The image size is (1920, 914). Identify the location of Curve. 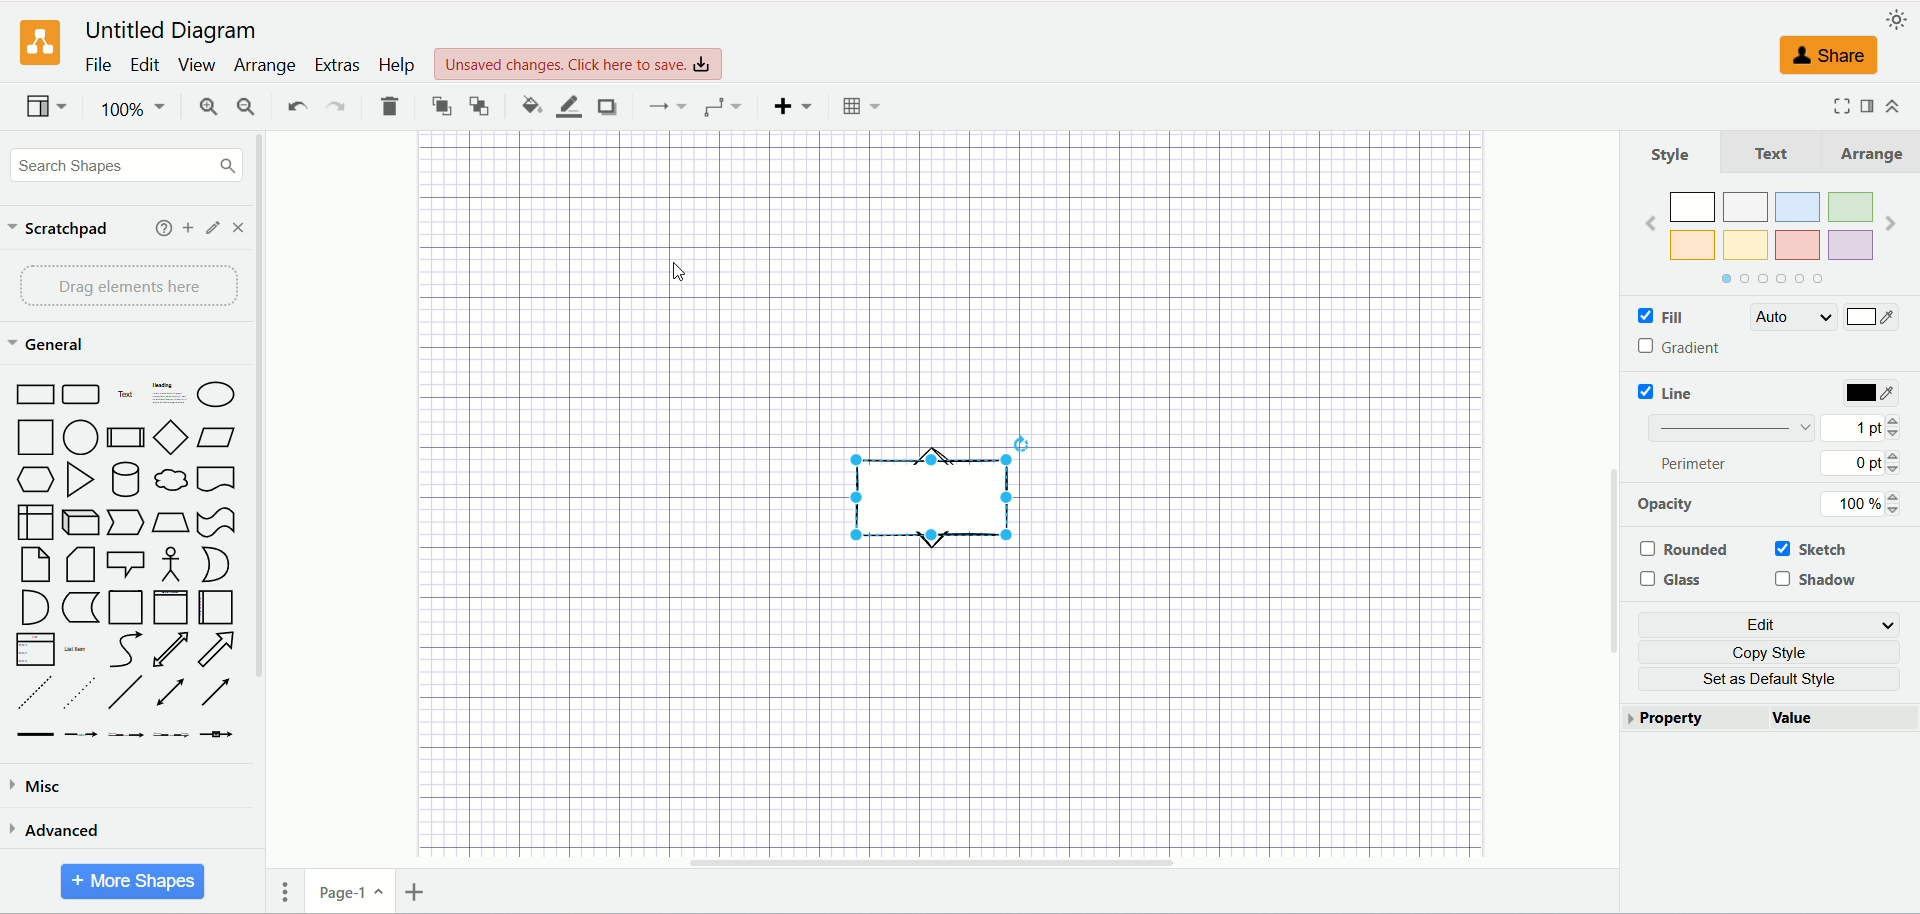
(128, 650).